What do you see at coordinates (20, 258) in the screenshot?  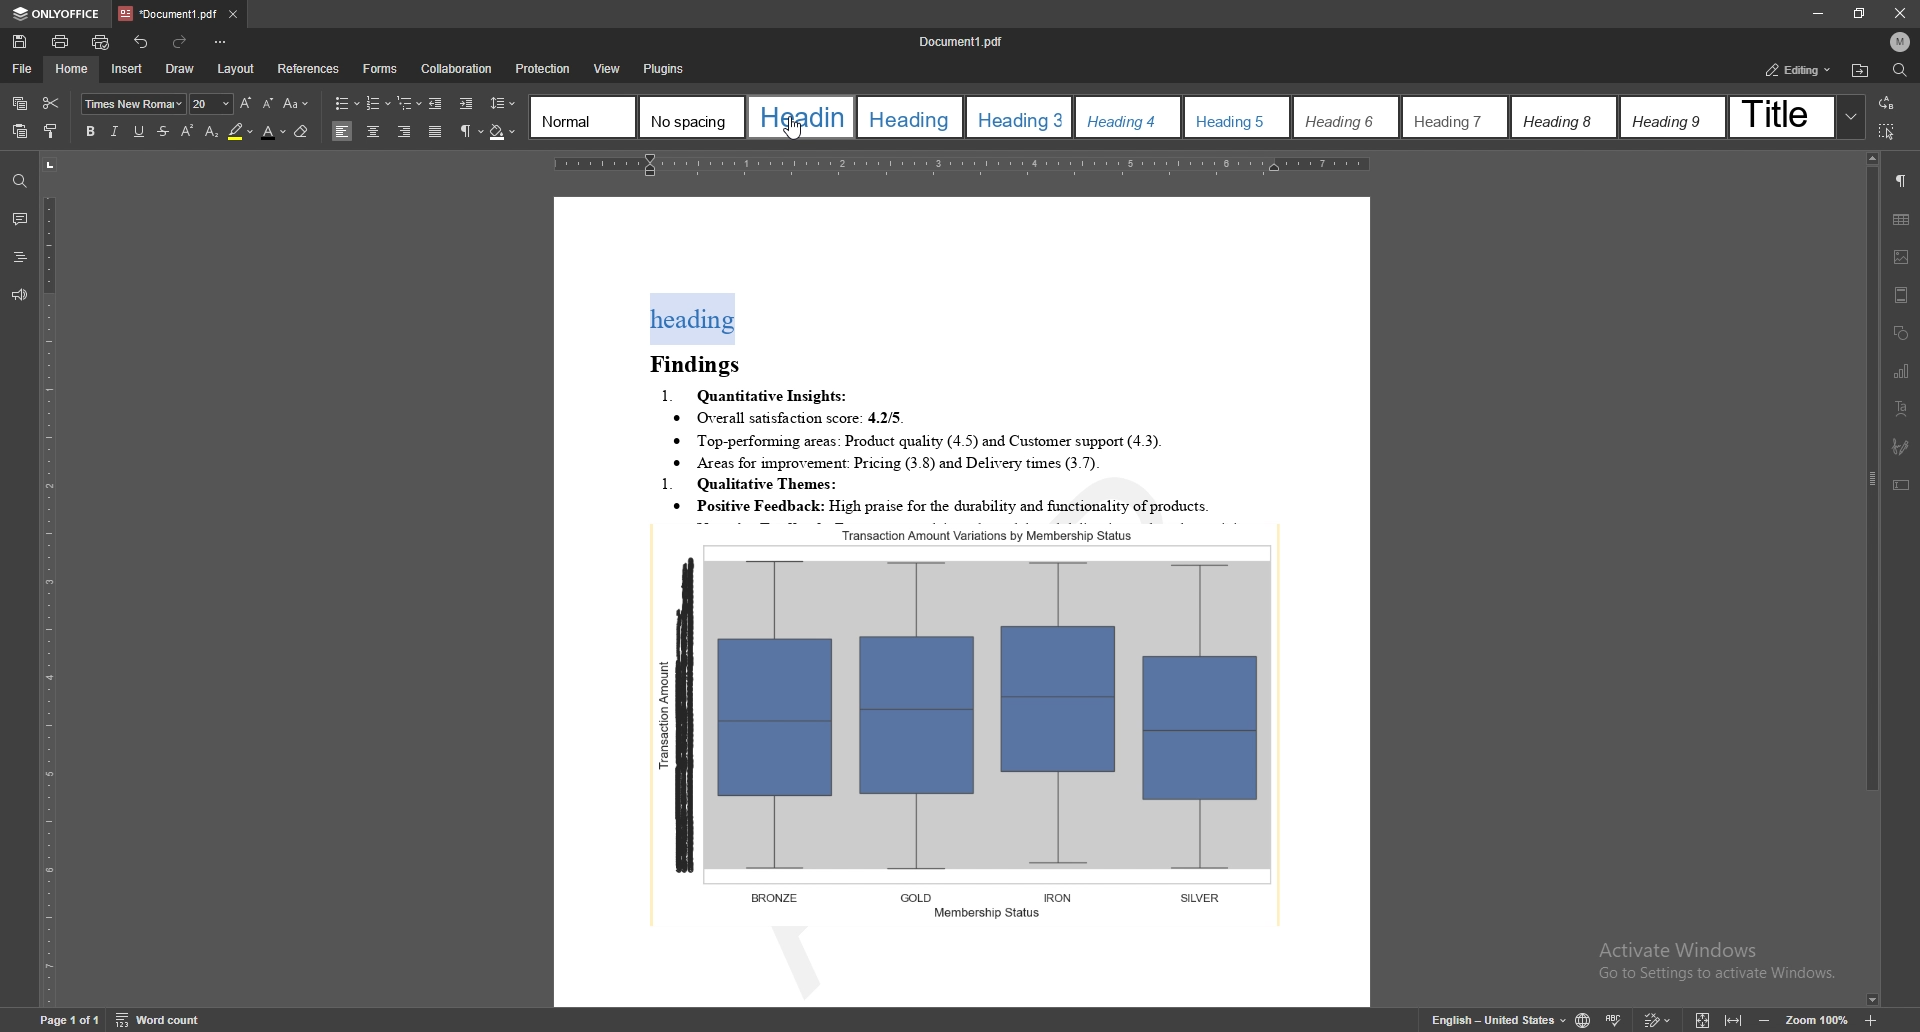 I see `heading` at bounding box center [20, 258].